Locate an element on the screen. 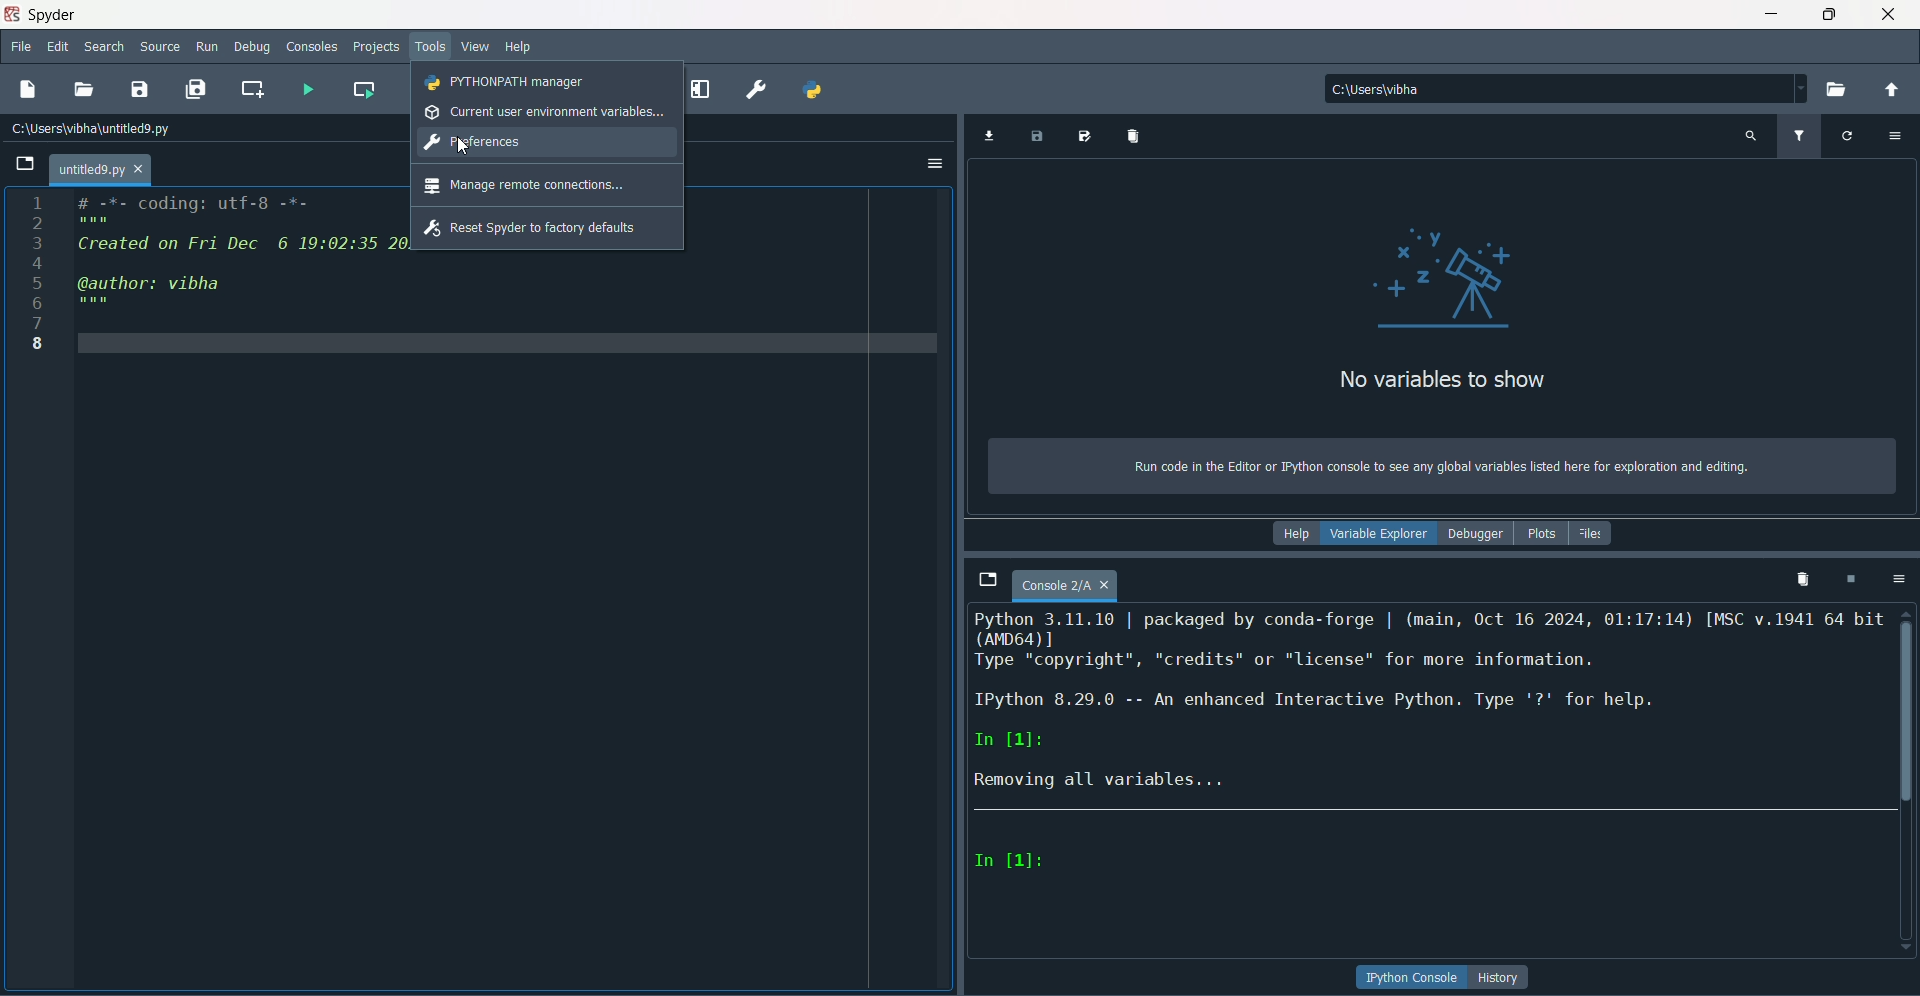 This screenshot has width=1920, height=996. save data as is located at coordinates (1087, 137).